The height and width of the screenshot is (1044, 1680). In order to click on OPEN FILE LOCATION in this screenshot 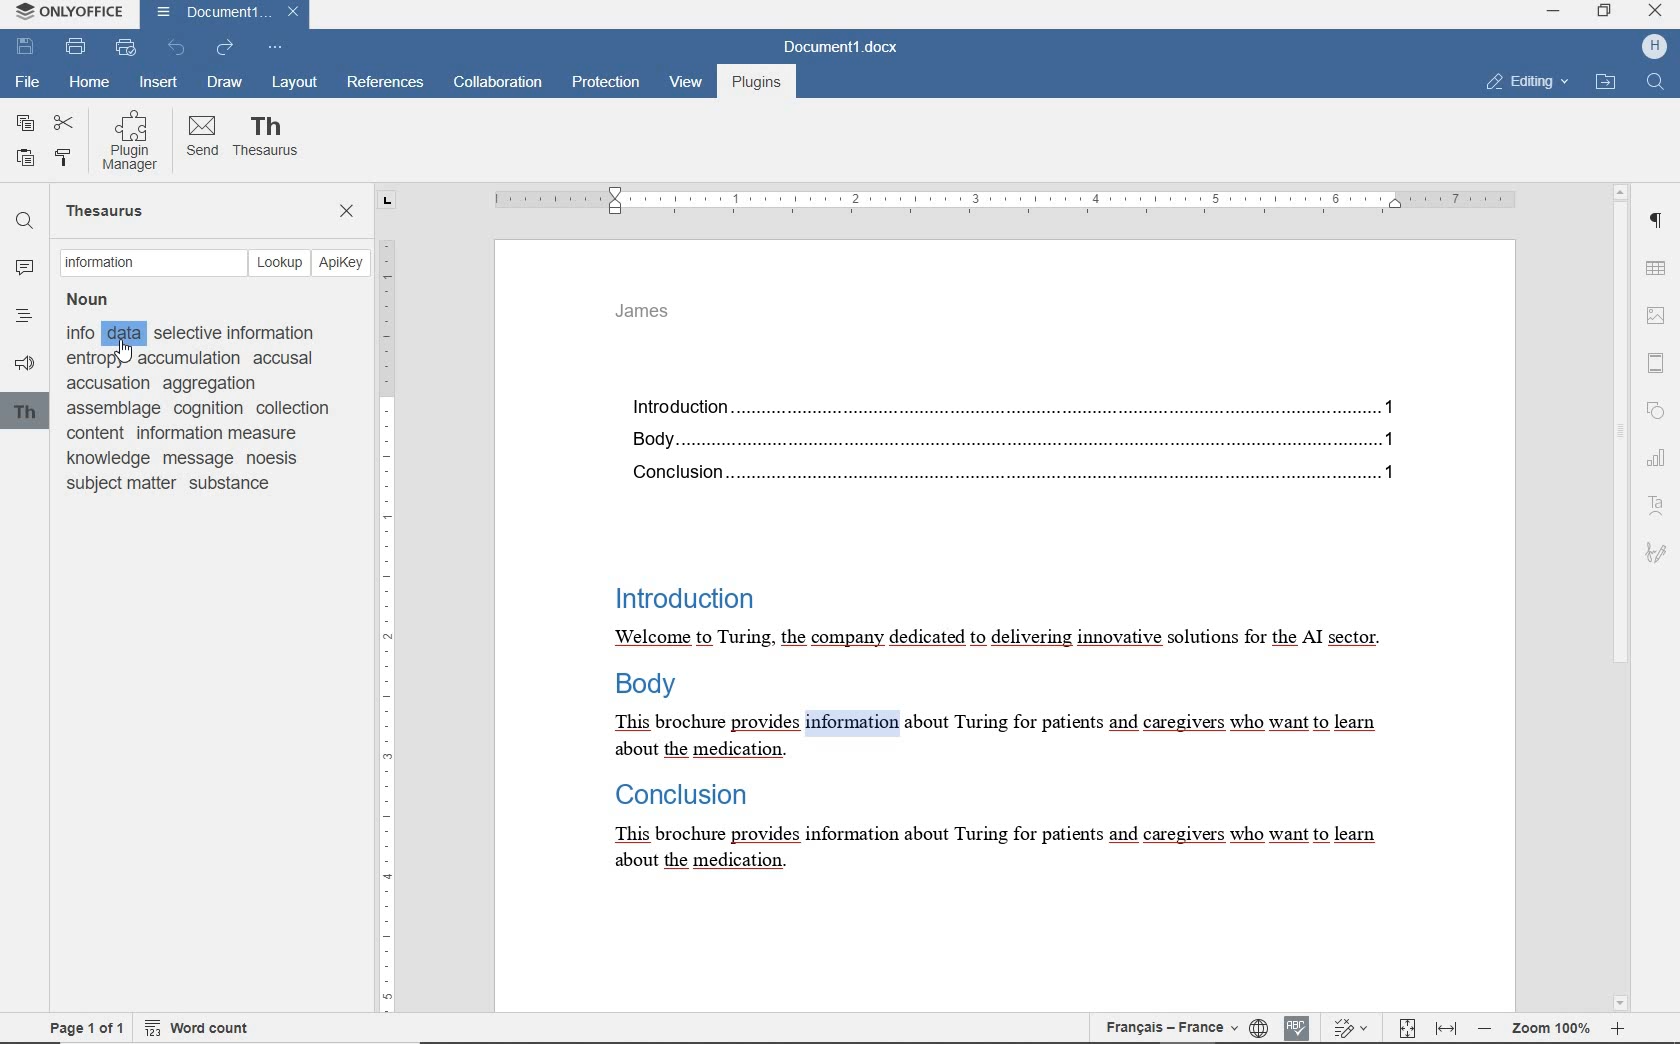, I will do `click(1605, 84)`.